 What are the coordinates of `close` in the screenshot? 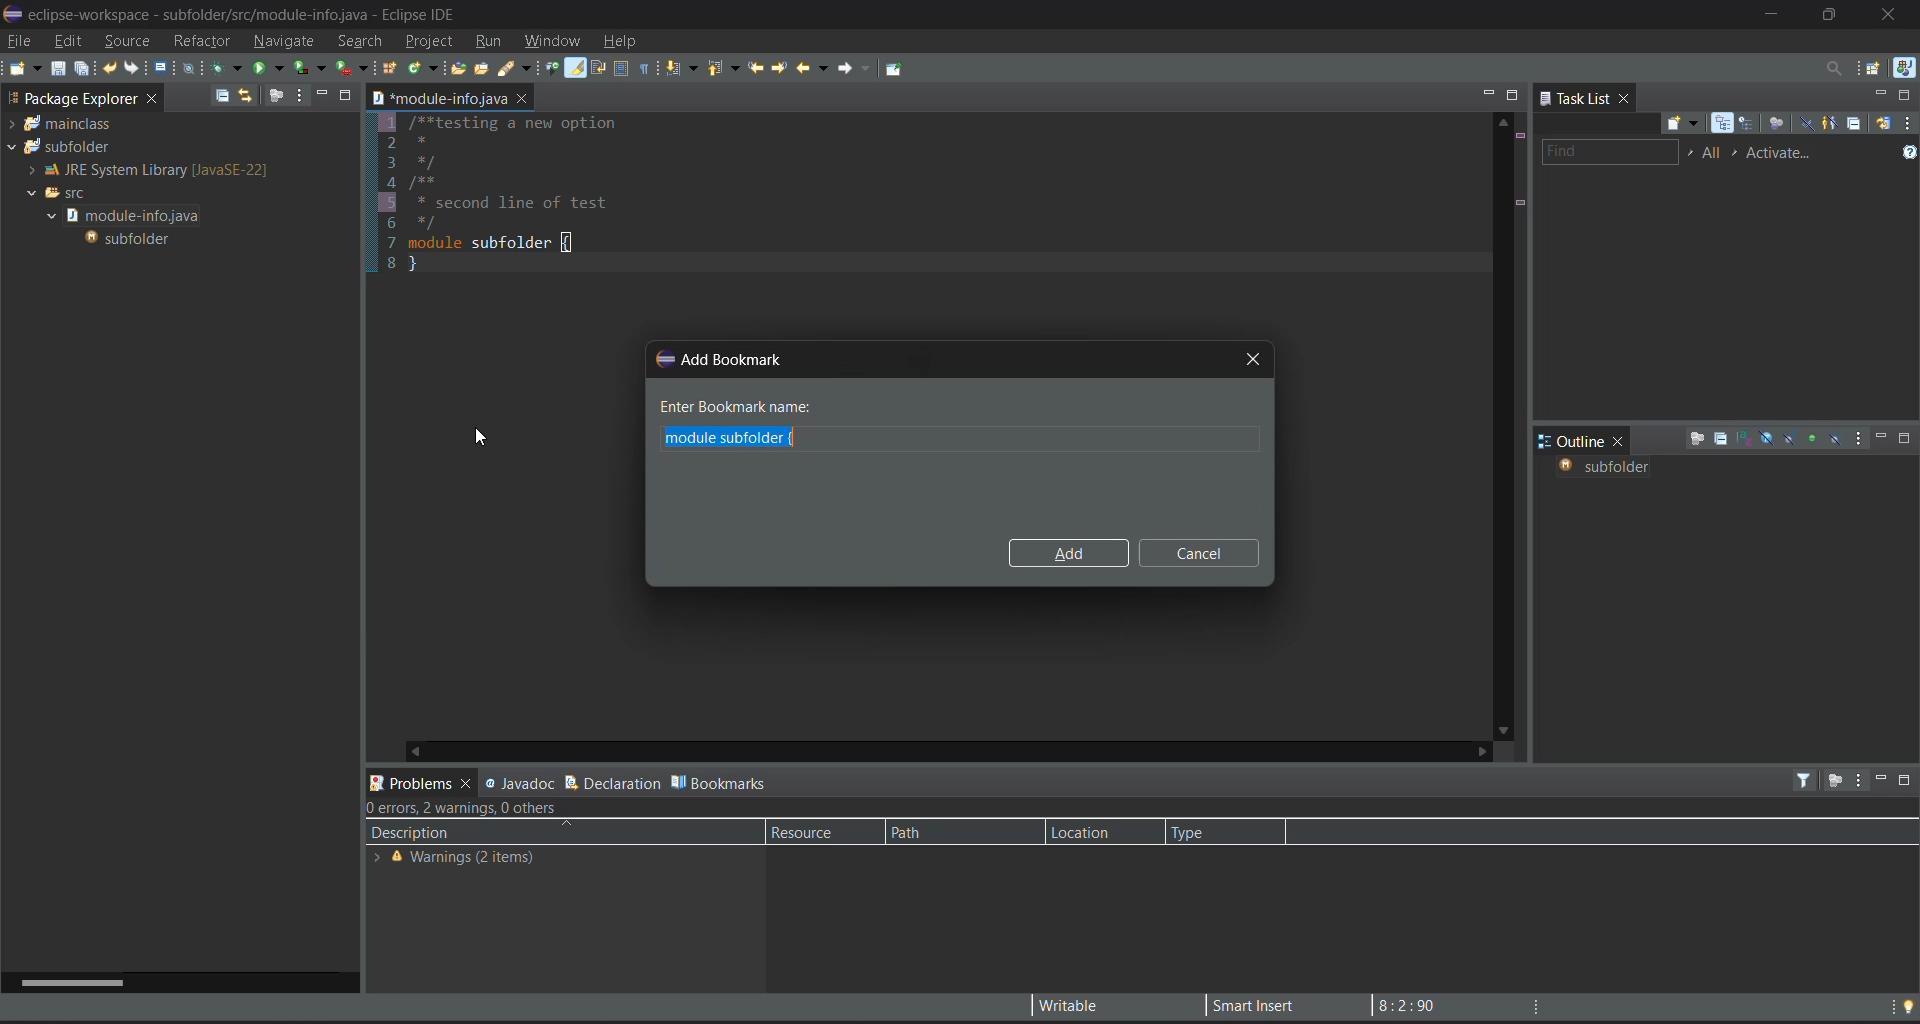 It's located at (1251, 356).